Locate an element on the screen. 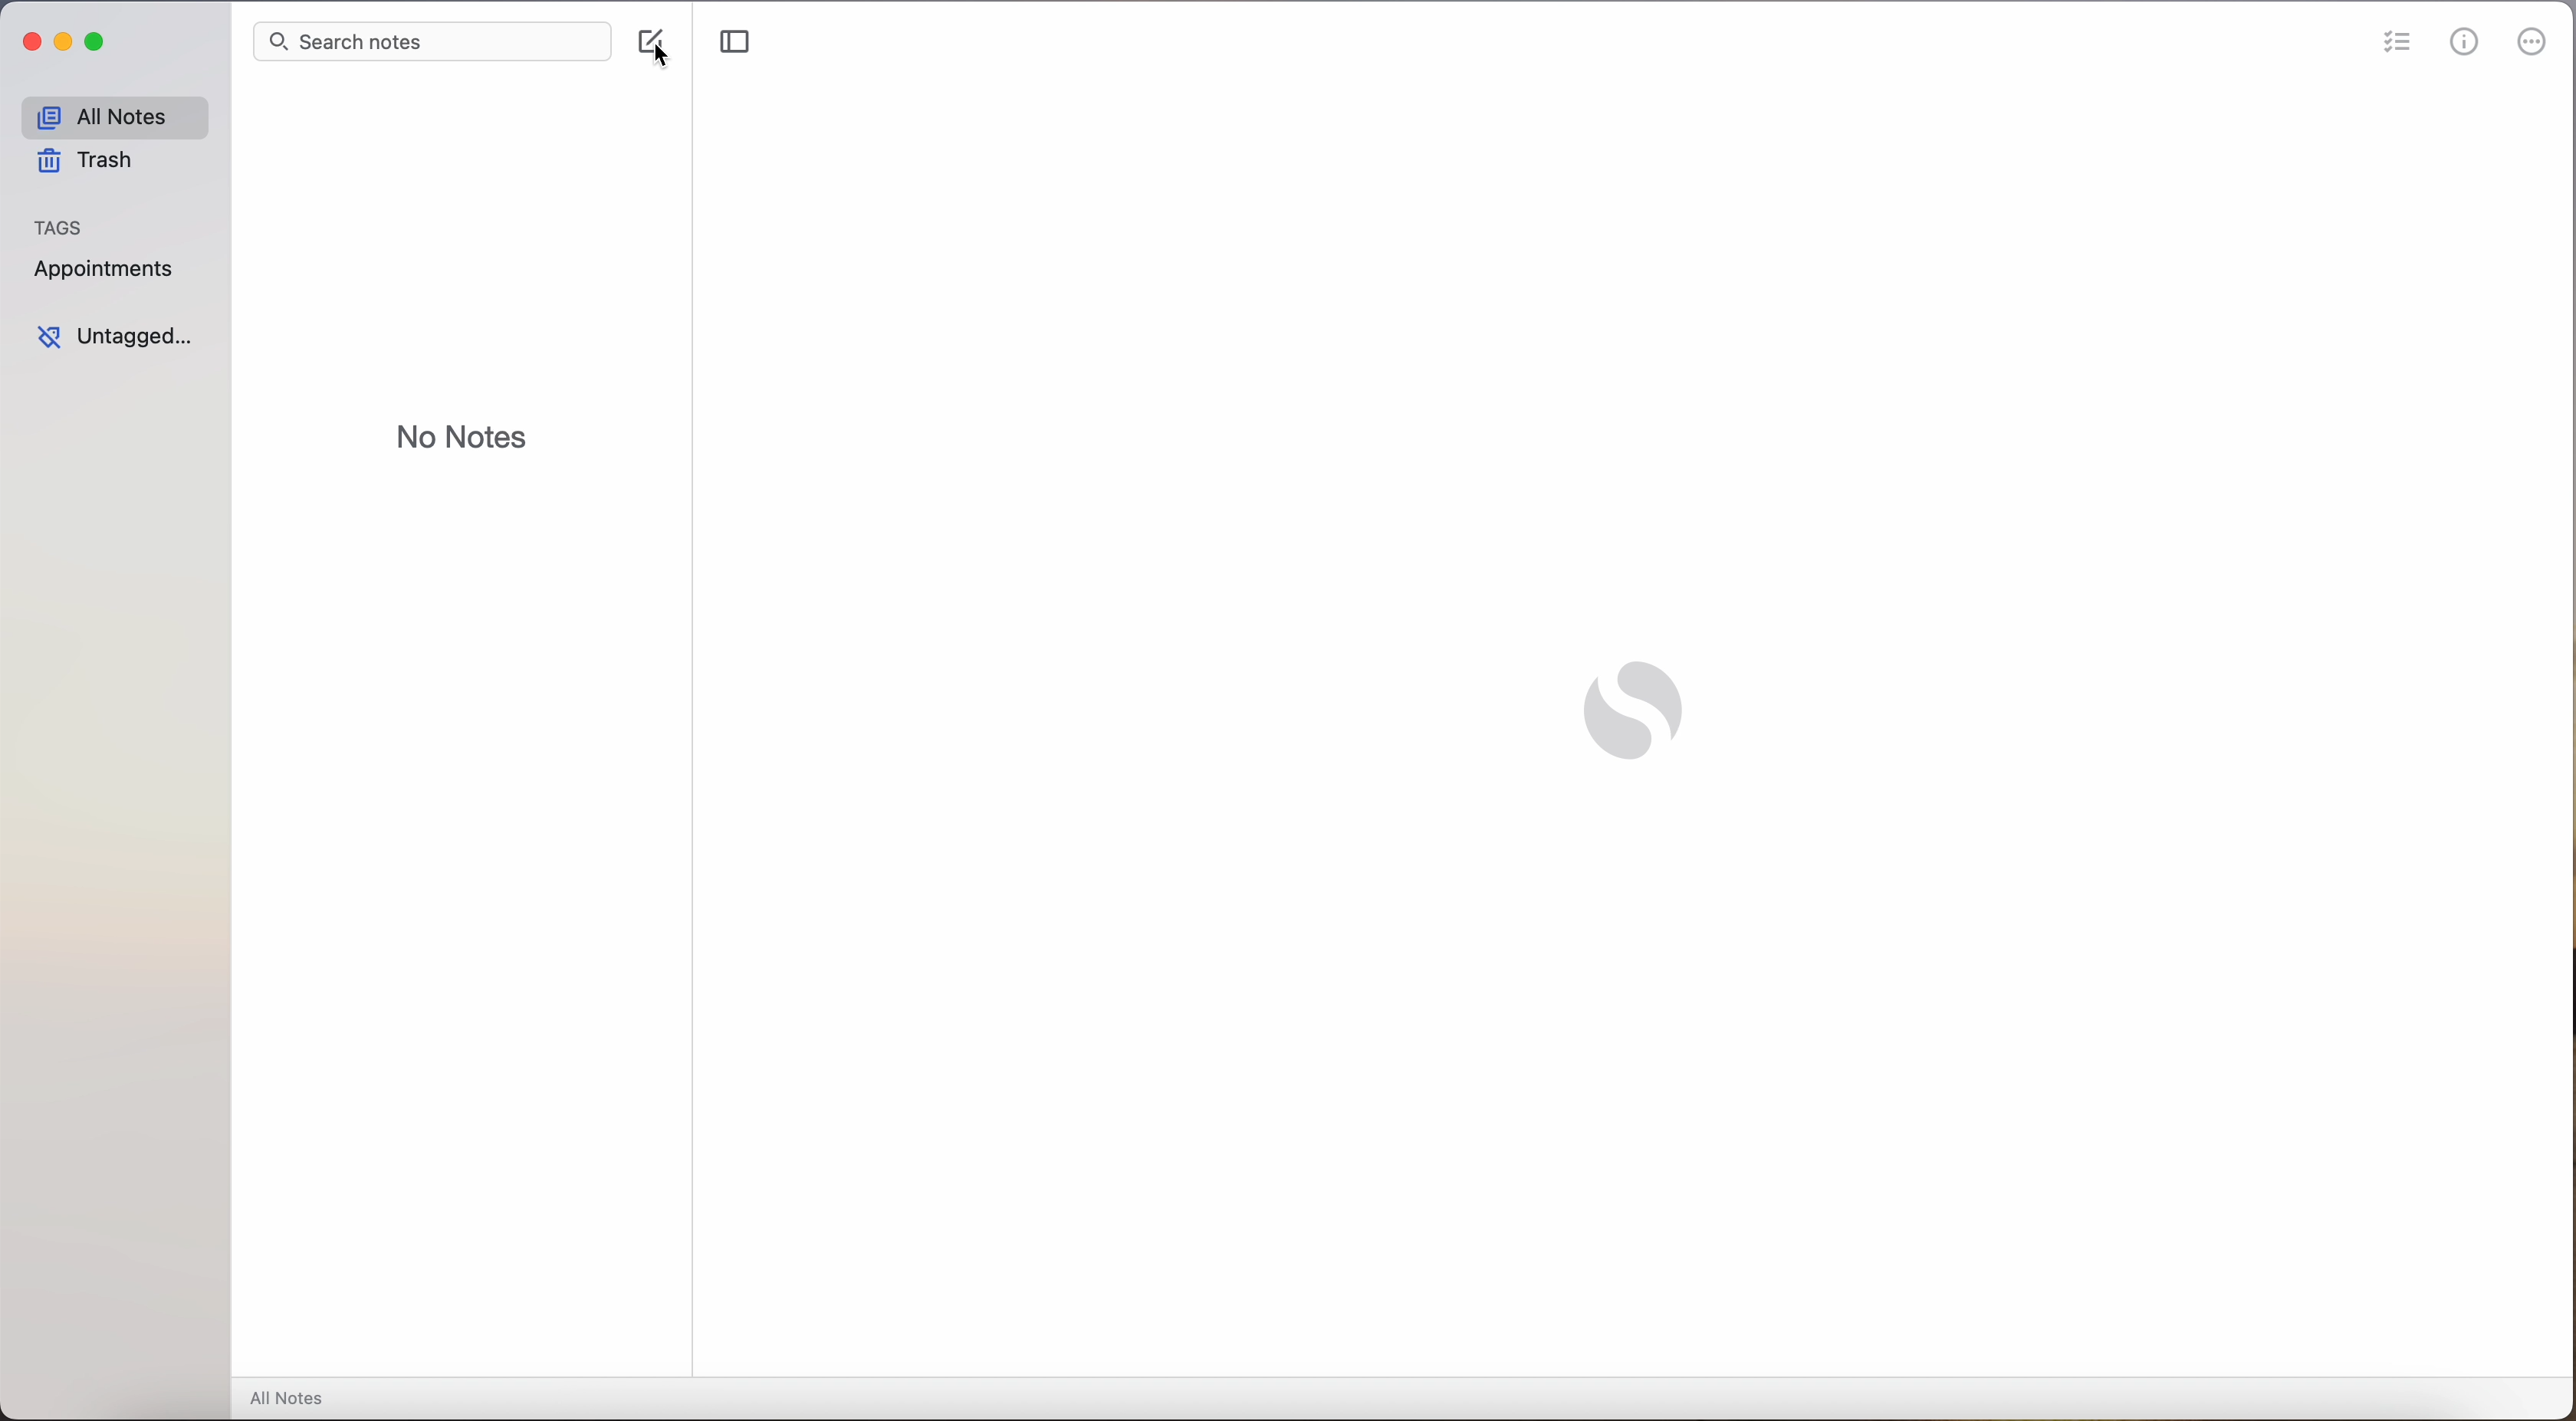 This screenshot has width=2576, height=1421. all notes is located at coordinates (117, 116).